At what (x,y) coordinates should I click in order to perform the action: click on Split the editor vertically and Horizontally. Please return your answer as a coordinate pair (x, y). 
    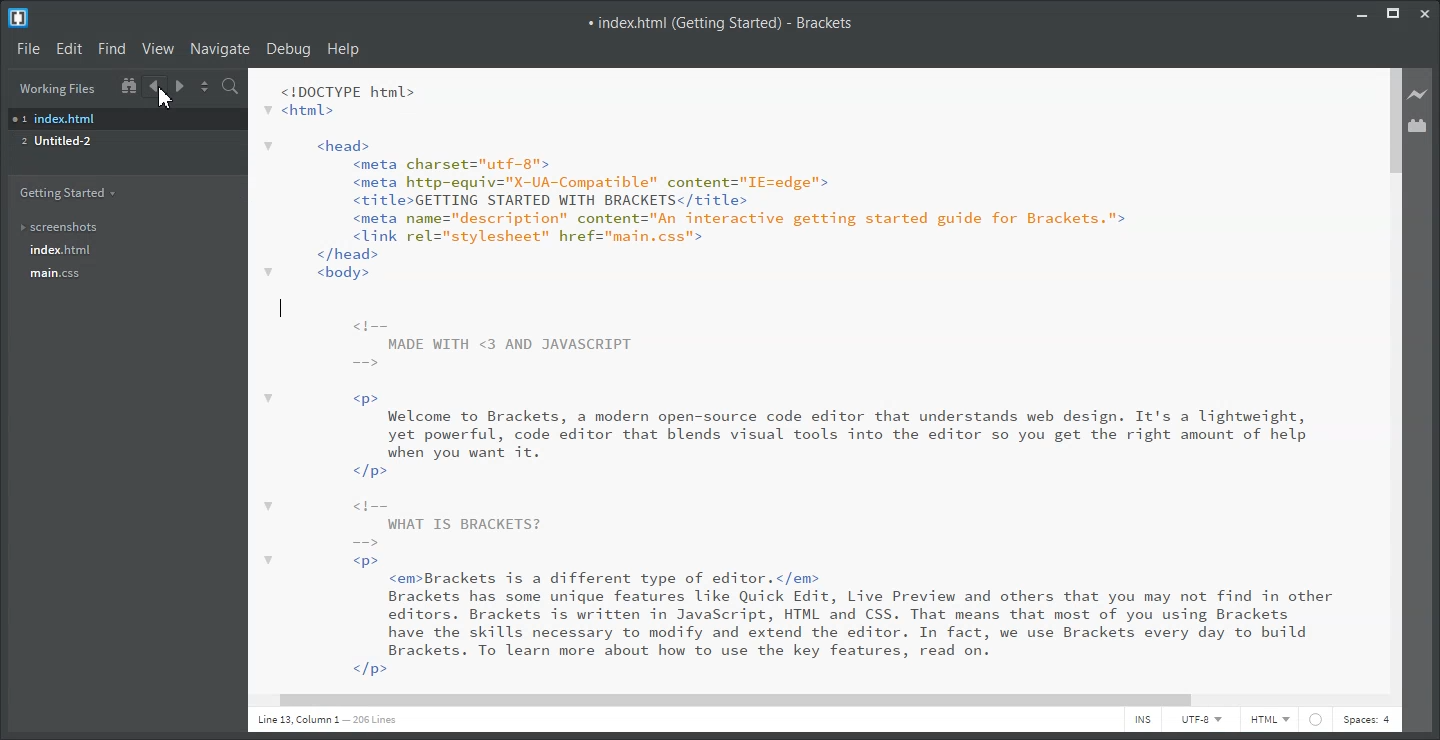
    Looking at the image, I should click on (205, 87).